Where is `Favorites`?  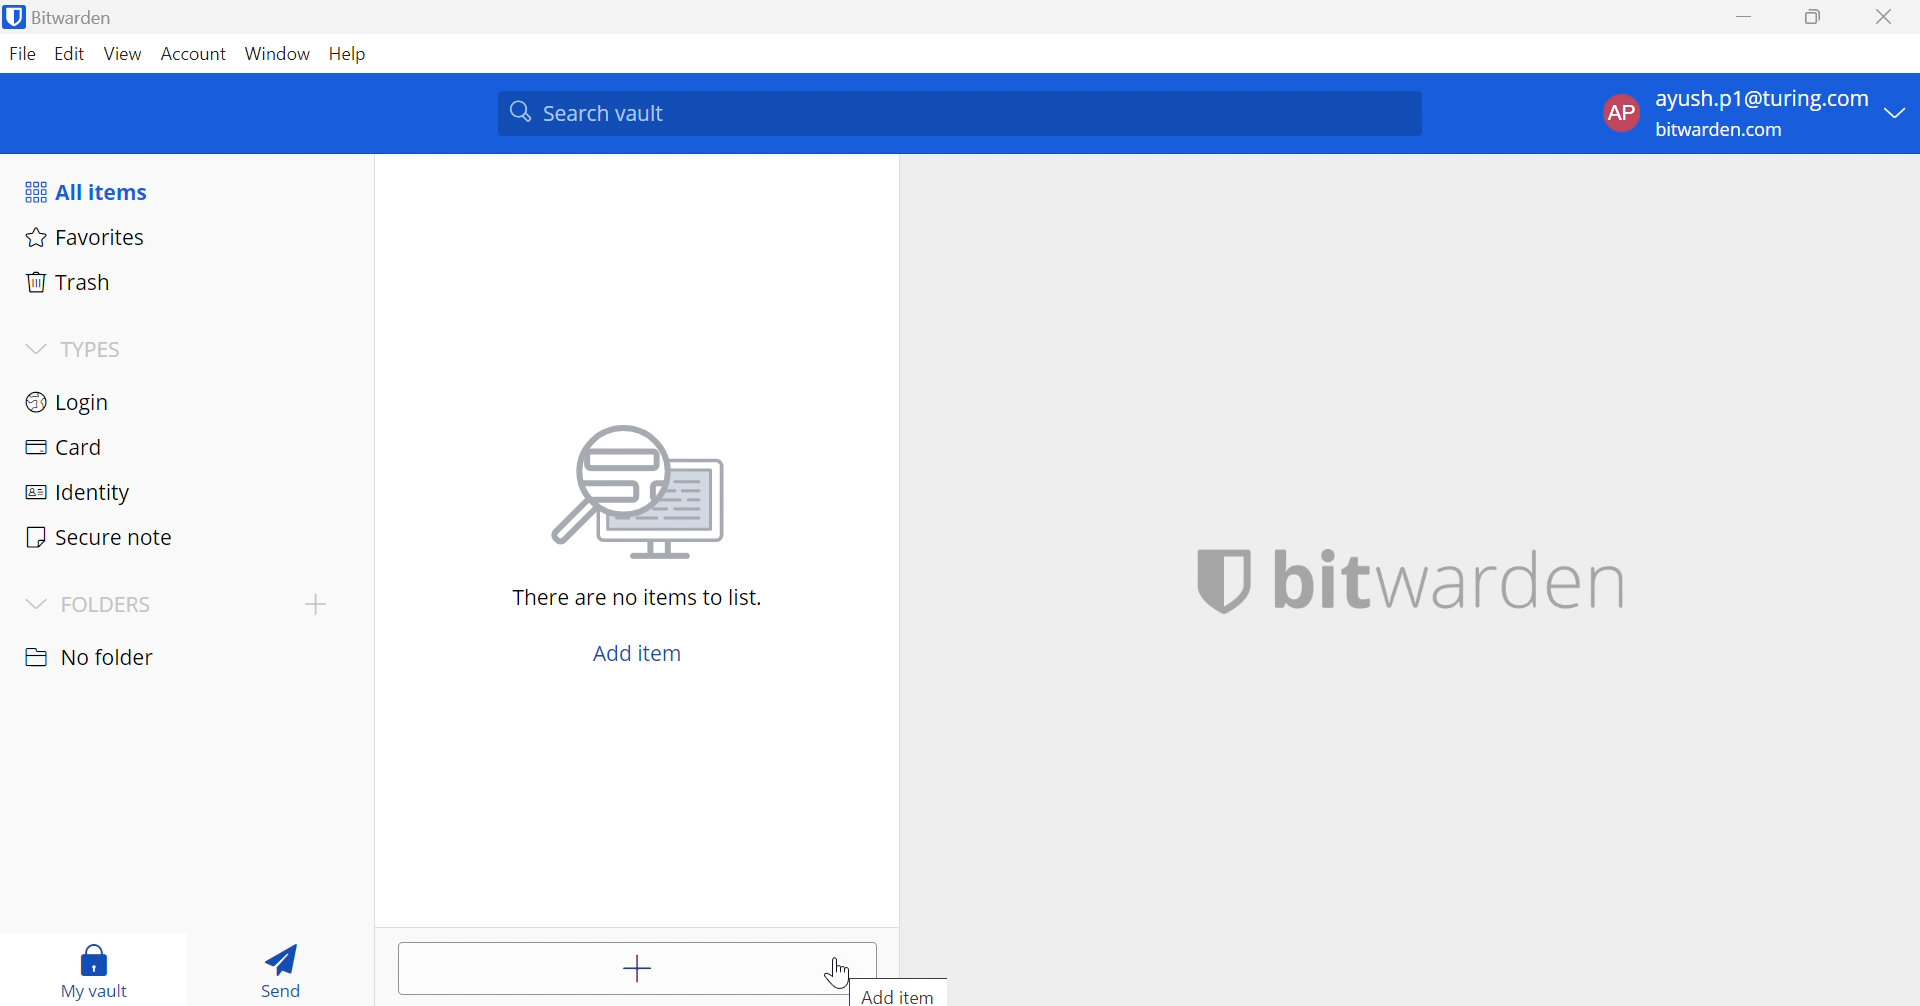 Favorites is located at coordinates (185, 239).